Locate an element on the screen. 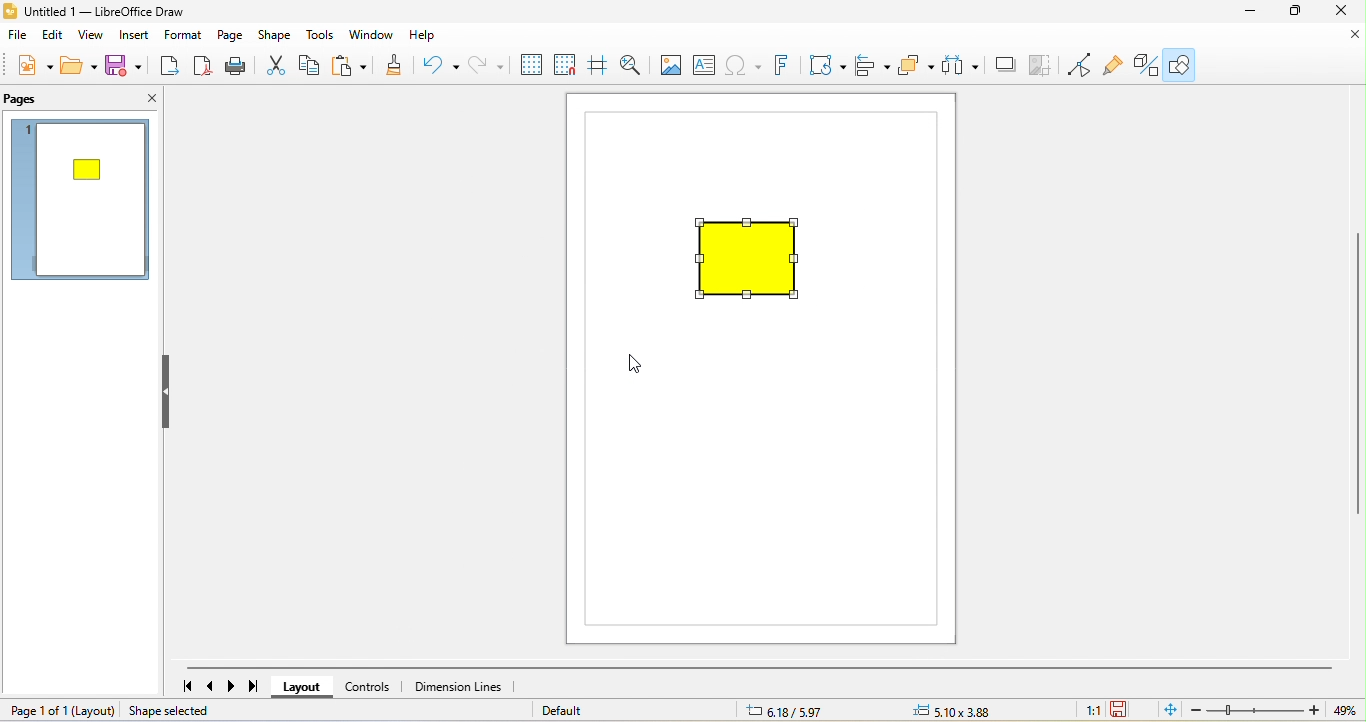 The height and width of the screenshot is (722, 1366). print is located at coordinates (236, 67).